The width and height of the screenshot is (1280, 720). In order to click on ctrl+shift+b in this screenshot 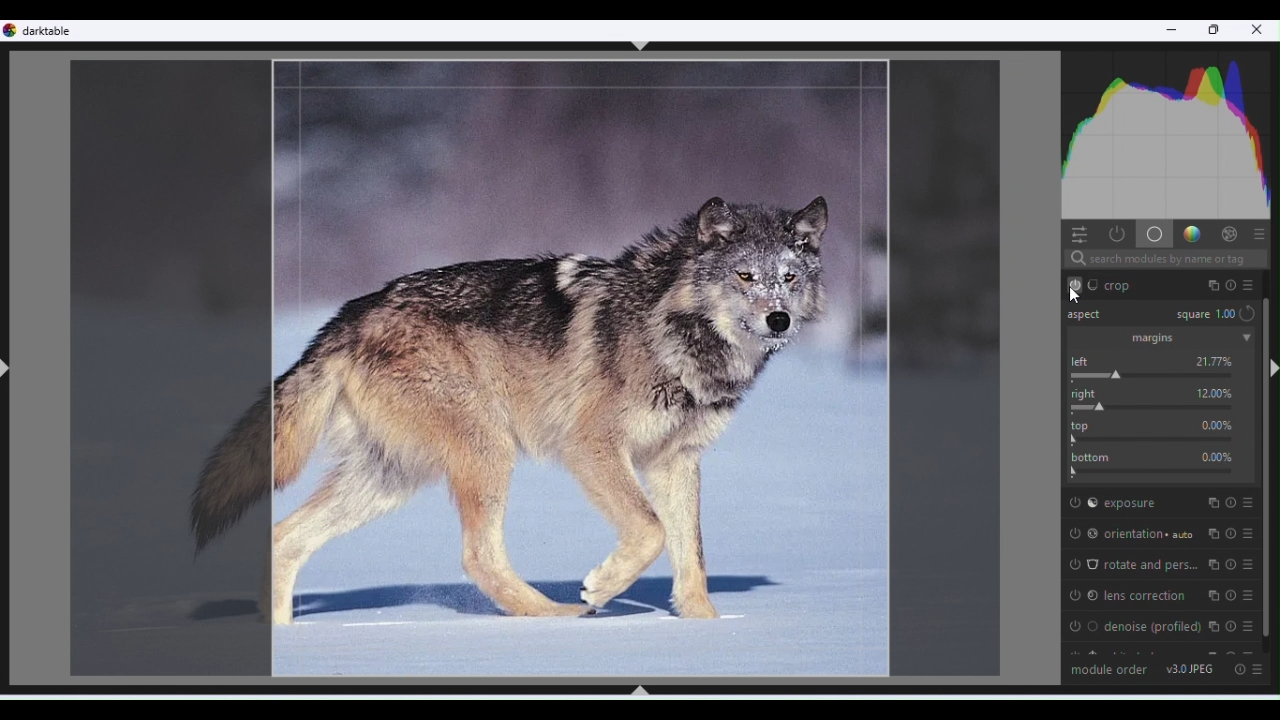, I will do `click(639, 690)`.